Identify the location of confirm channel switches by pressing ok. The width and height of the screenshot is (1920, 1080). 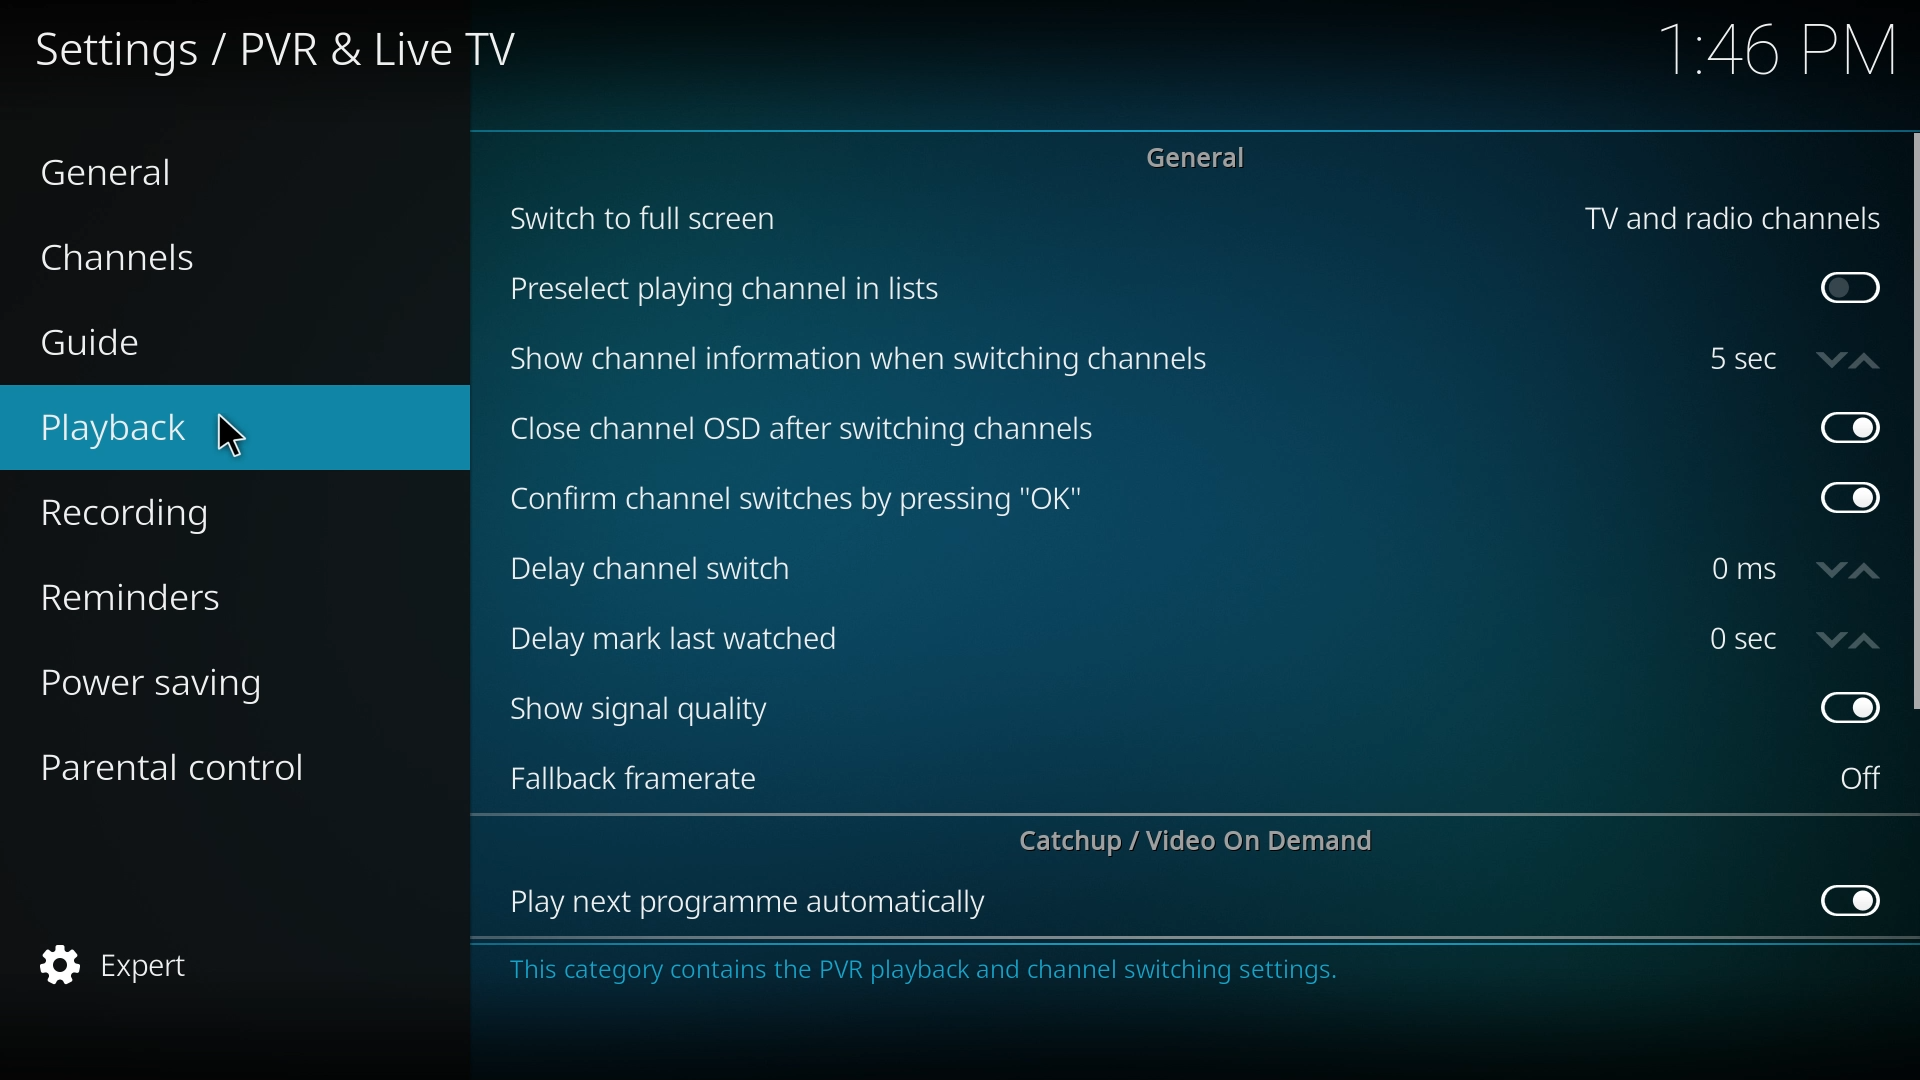
(795, 500).